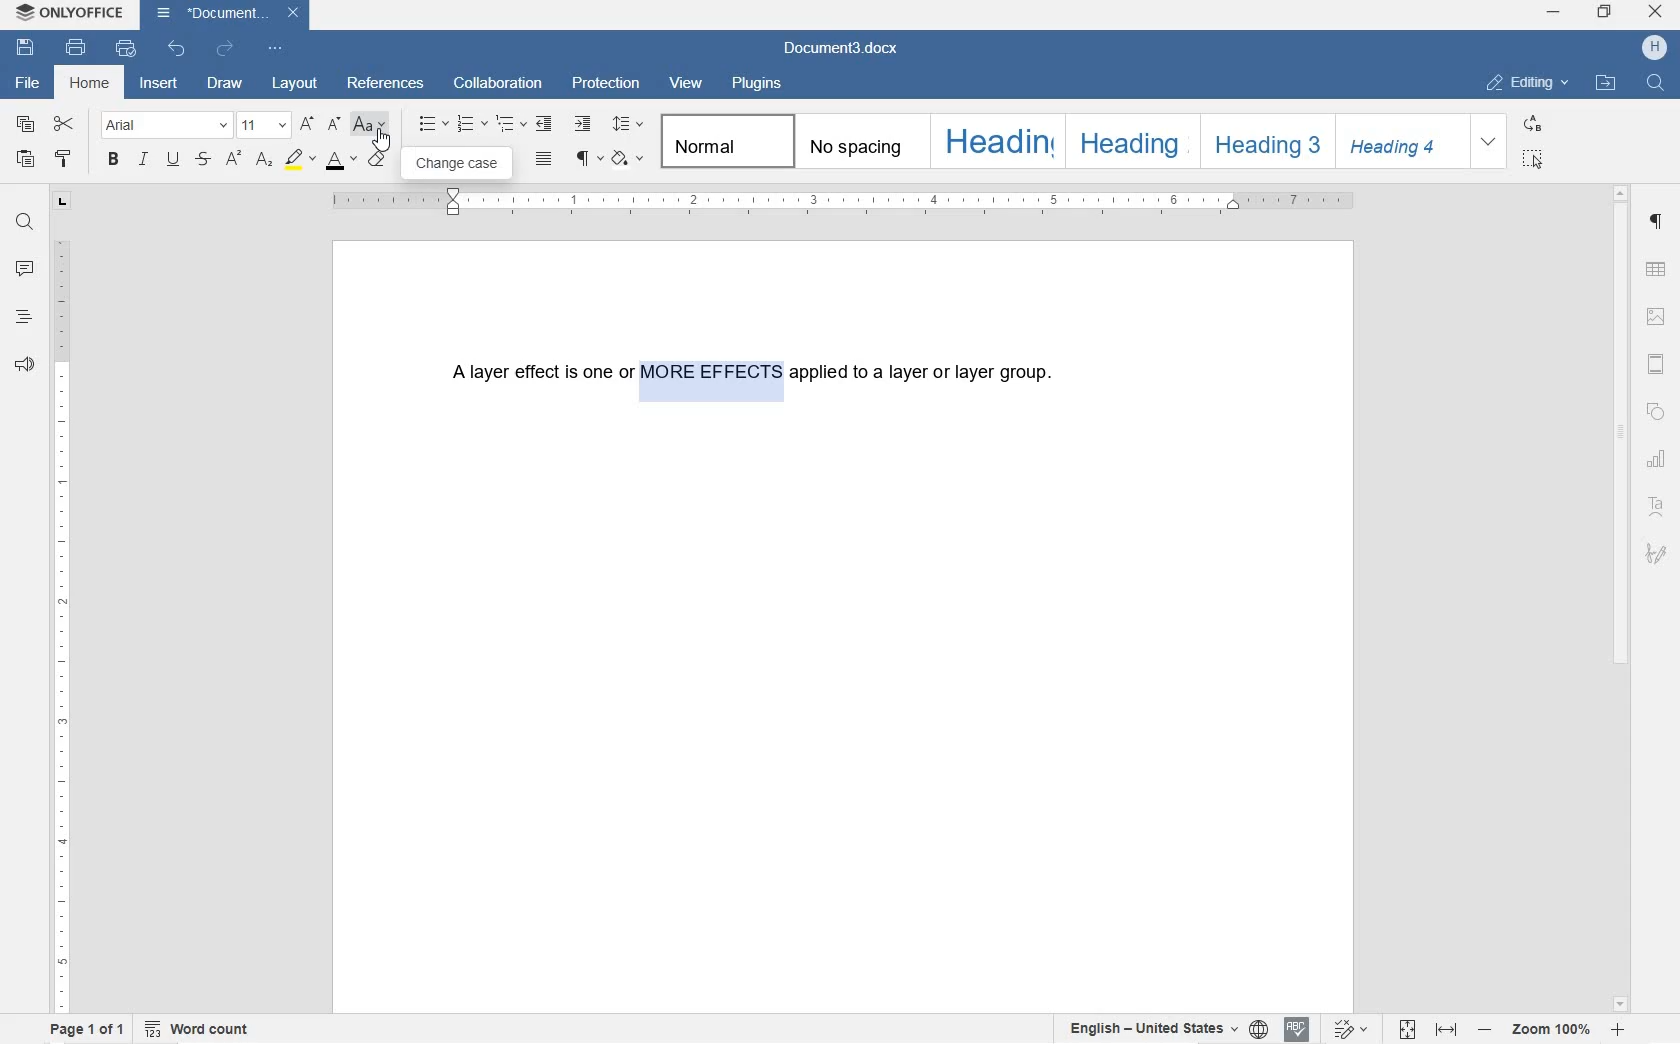 This screenshot has width=1680, height=1044. What do you see at coordinates (173, 160) in the screenshot?
I see `UNDERLINE` at bounding box center [173, 160].